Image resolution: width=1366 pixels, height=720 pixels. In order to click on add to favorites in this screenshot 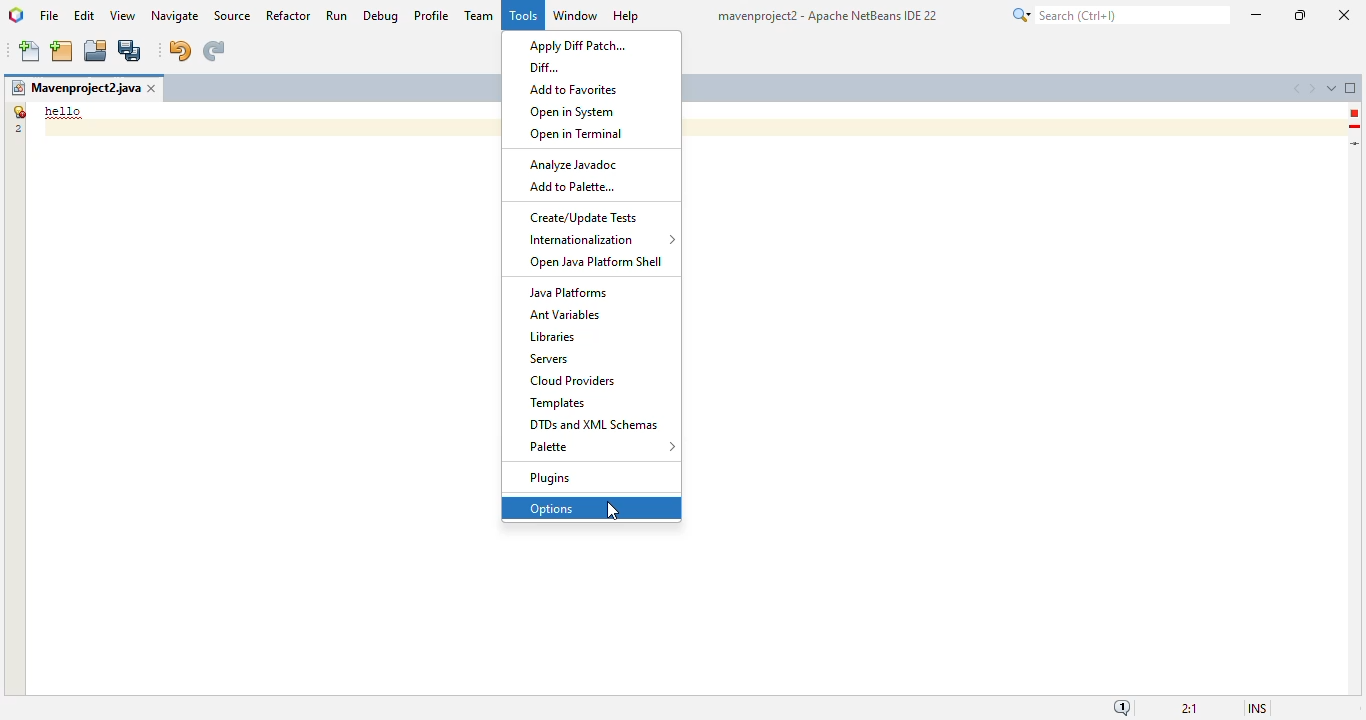, I will do `click(574, 89)`.